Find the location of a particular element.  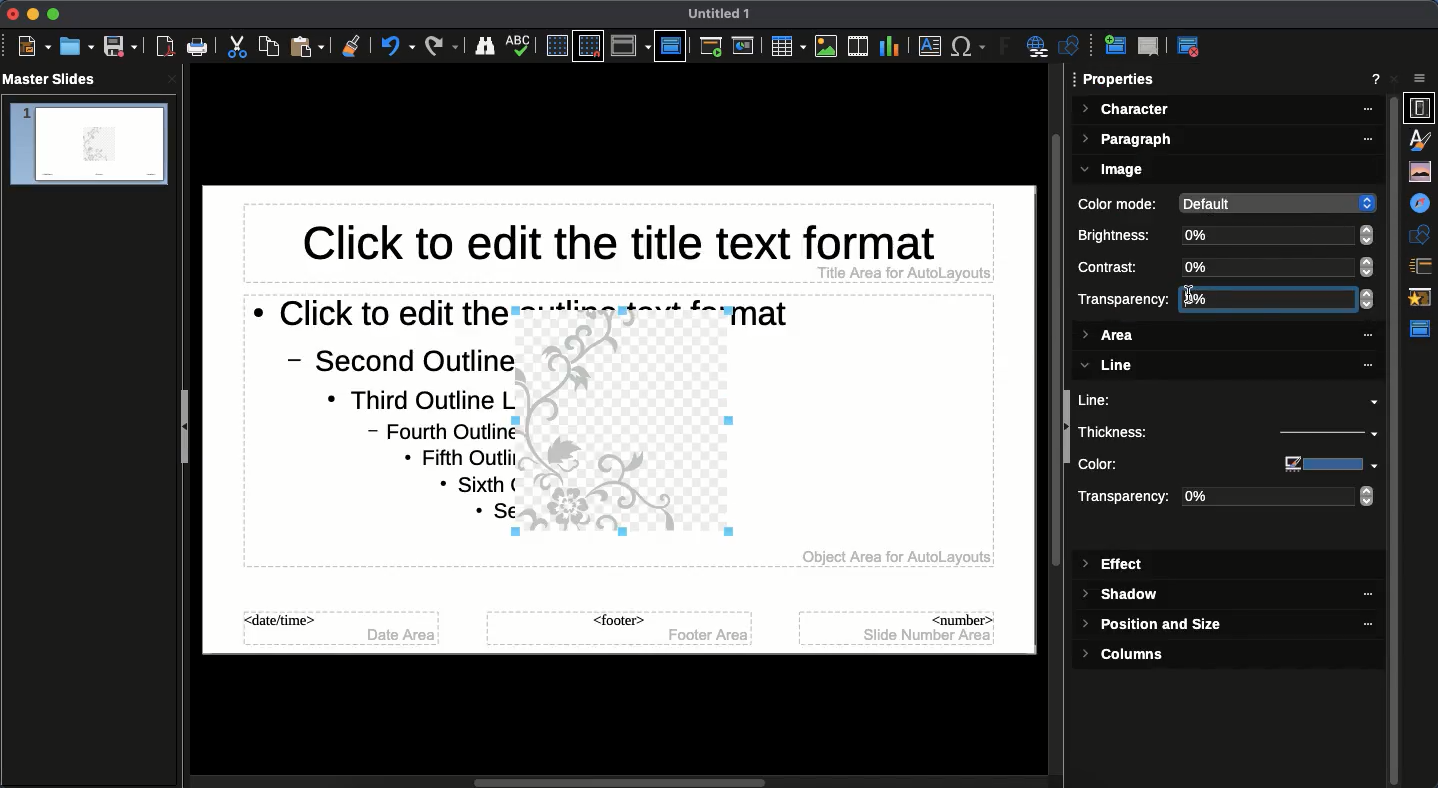

Display grid is located at coordinates (555, 45).